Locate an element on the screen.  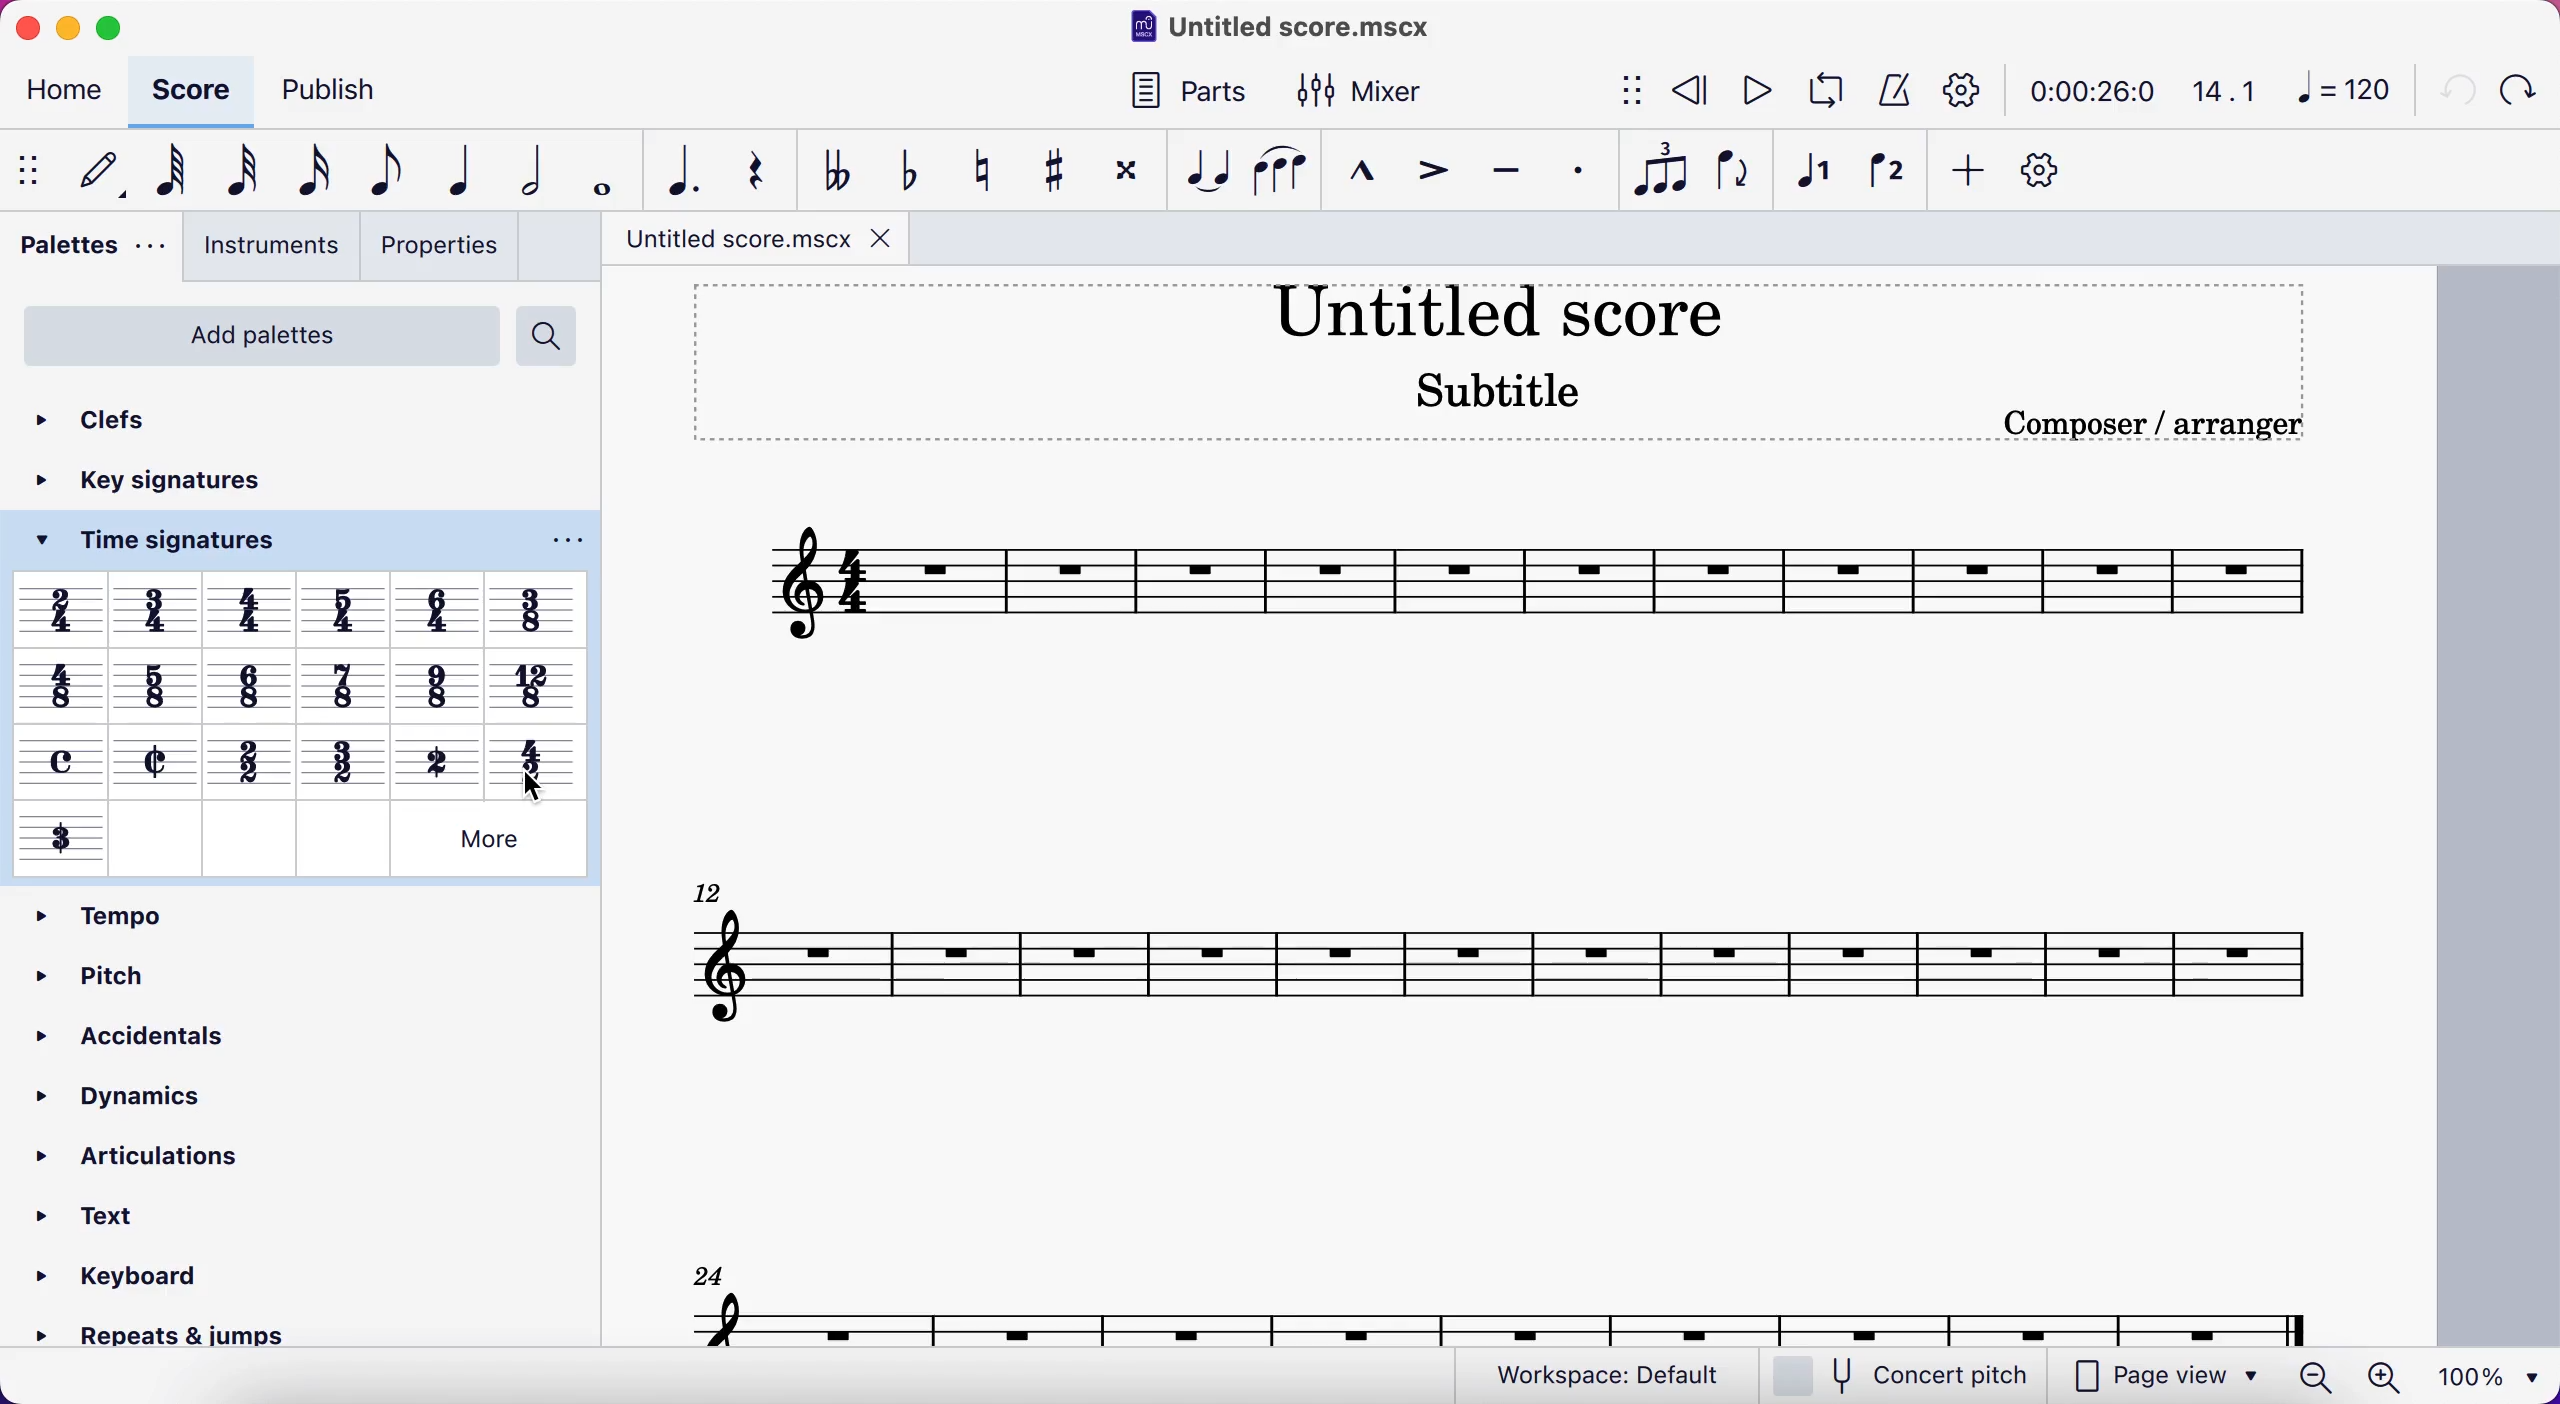
eight note is located at coordinates (374, 171).